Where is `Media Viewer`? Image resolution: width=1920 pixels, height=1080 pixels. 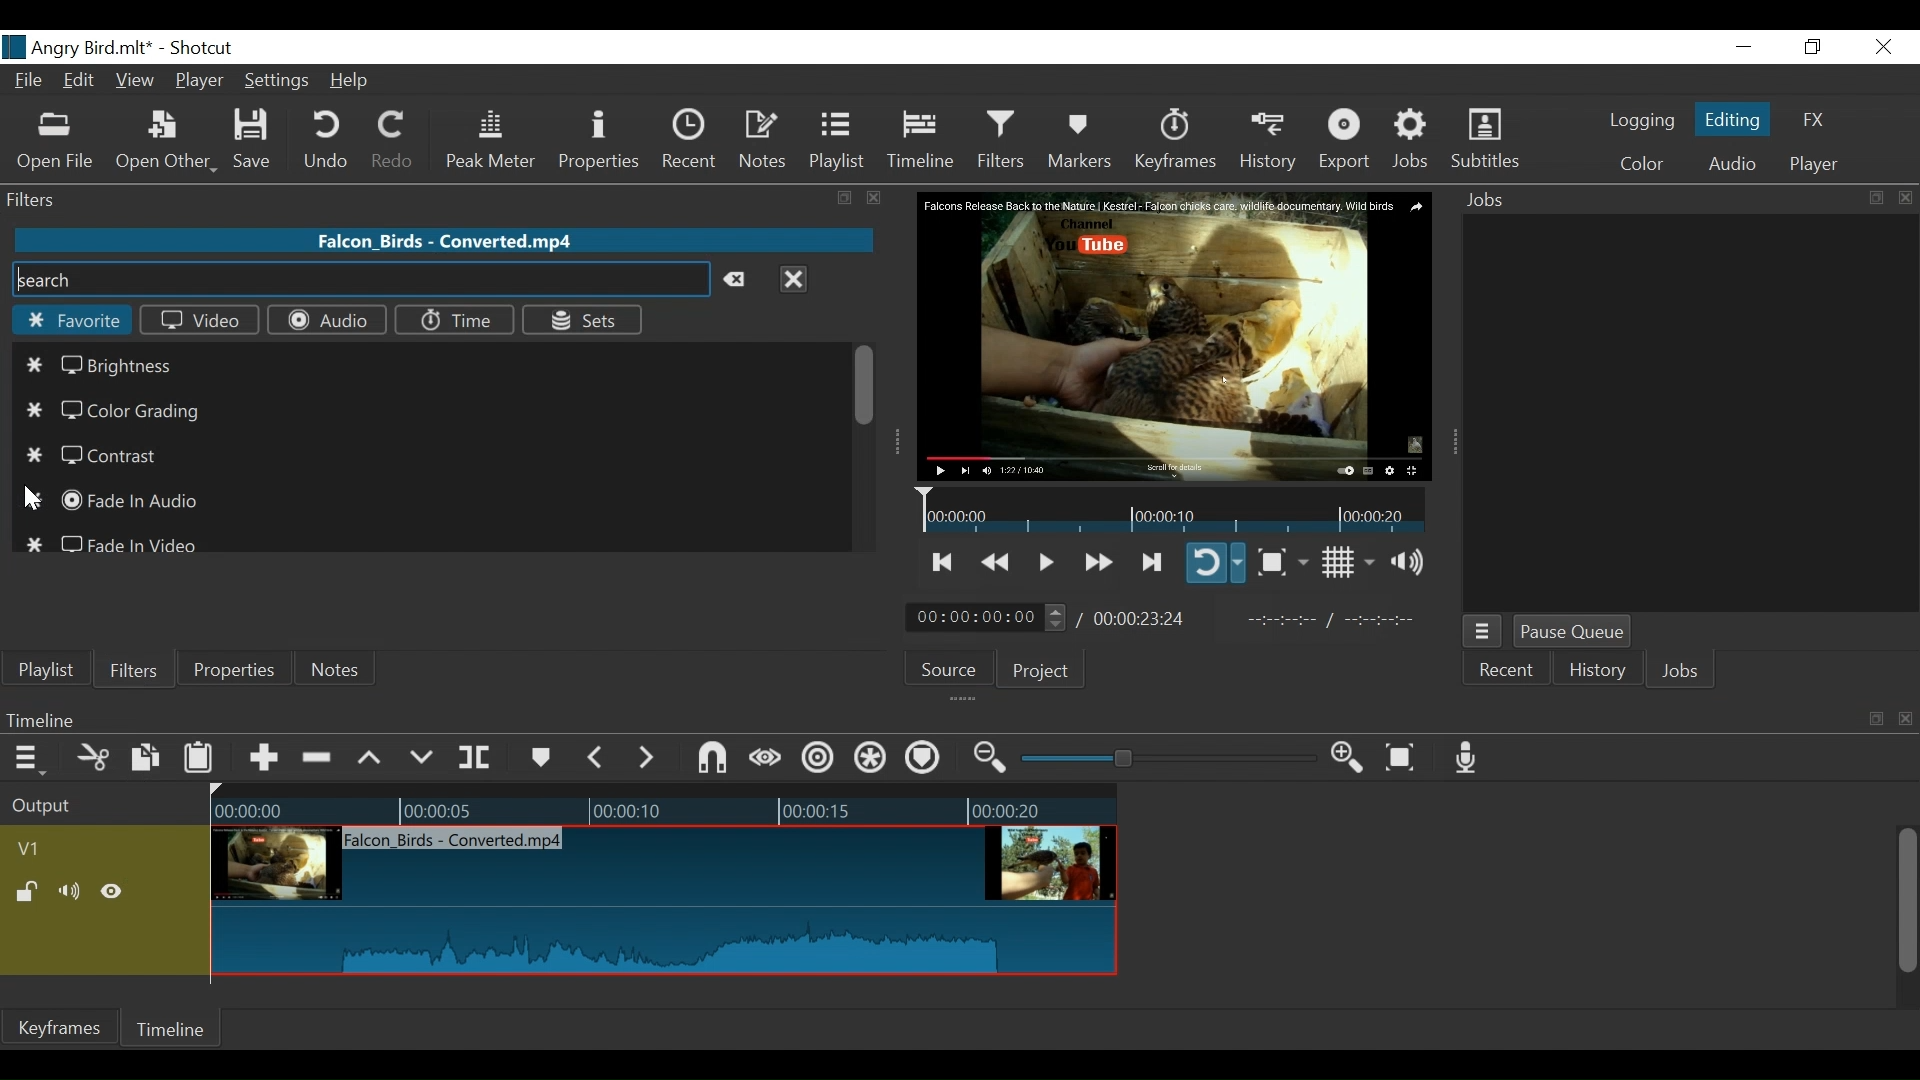
Media Viewer is located at coordinates (1175, 337).